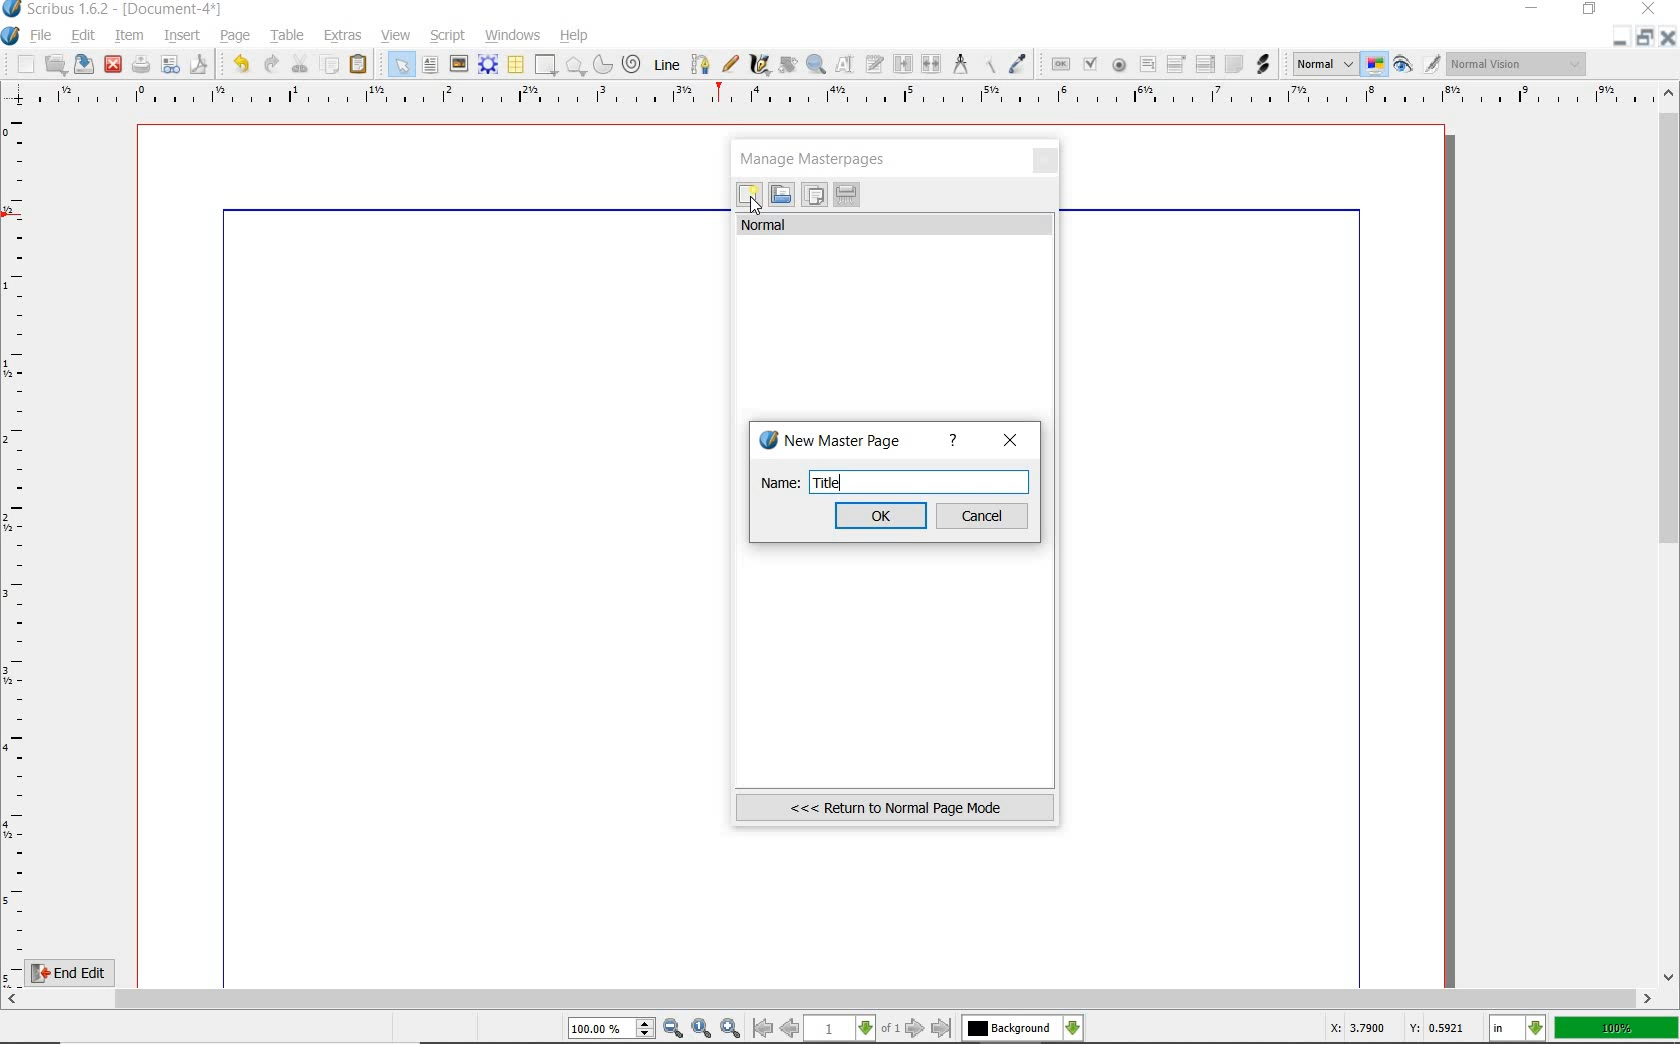 This screenshot has height=1044, width=1680. I want to click on line, so click(665, 64).